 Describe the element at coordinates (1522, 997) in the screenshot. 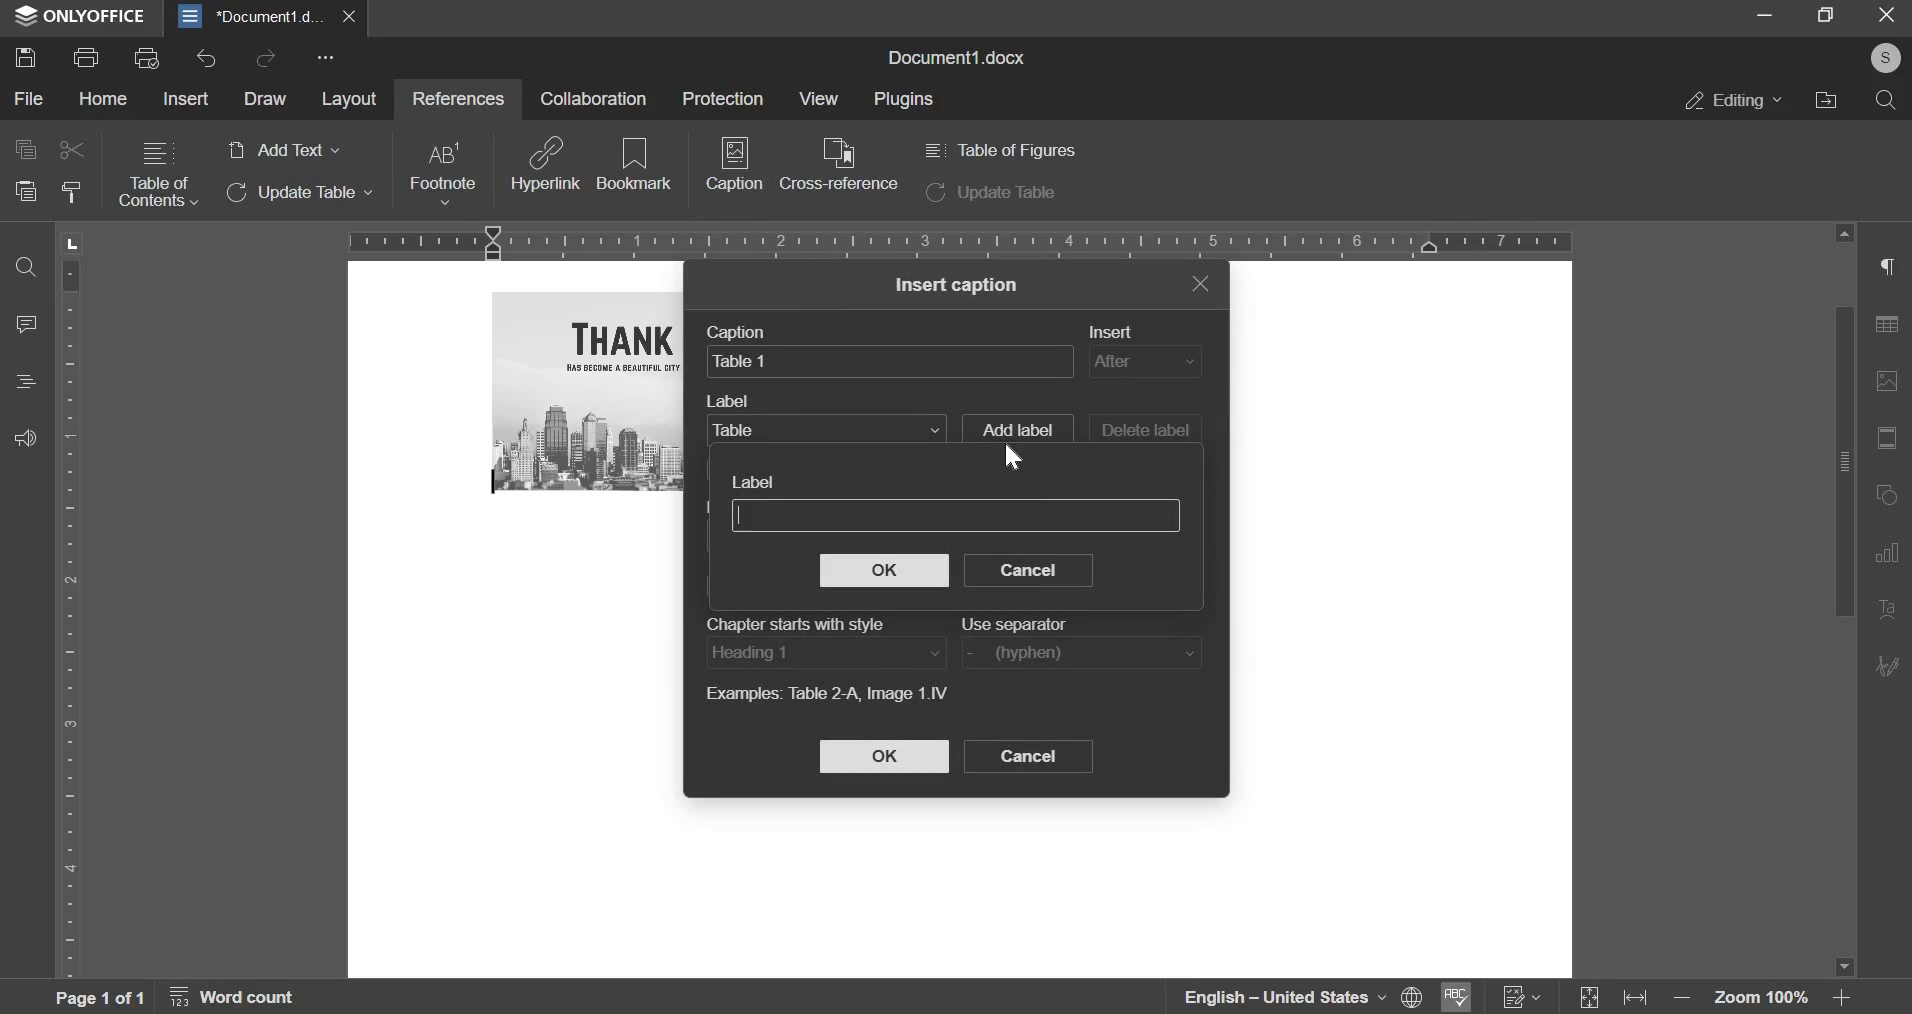

I see `Track Changes` at that location.